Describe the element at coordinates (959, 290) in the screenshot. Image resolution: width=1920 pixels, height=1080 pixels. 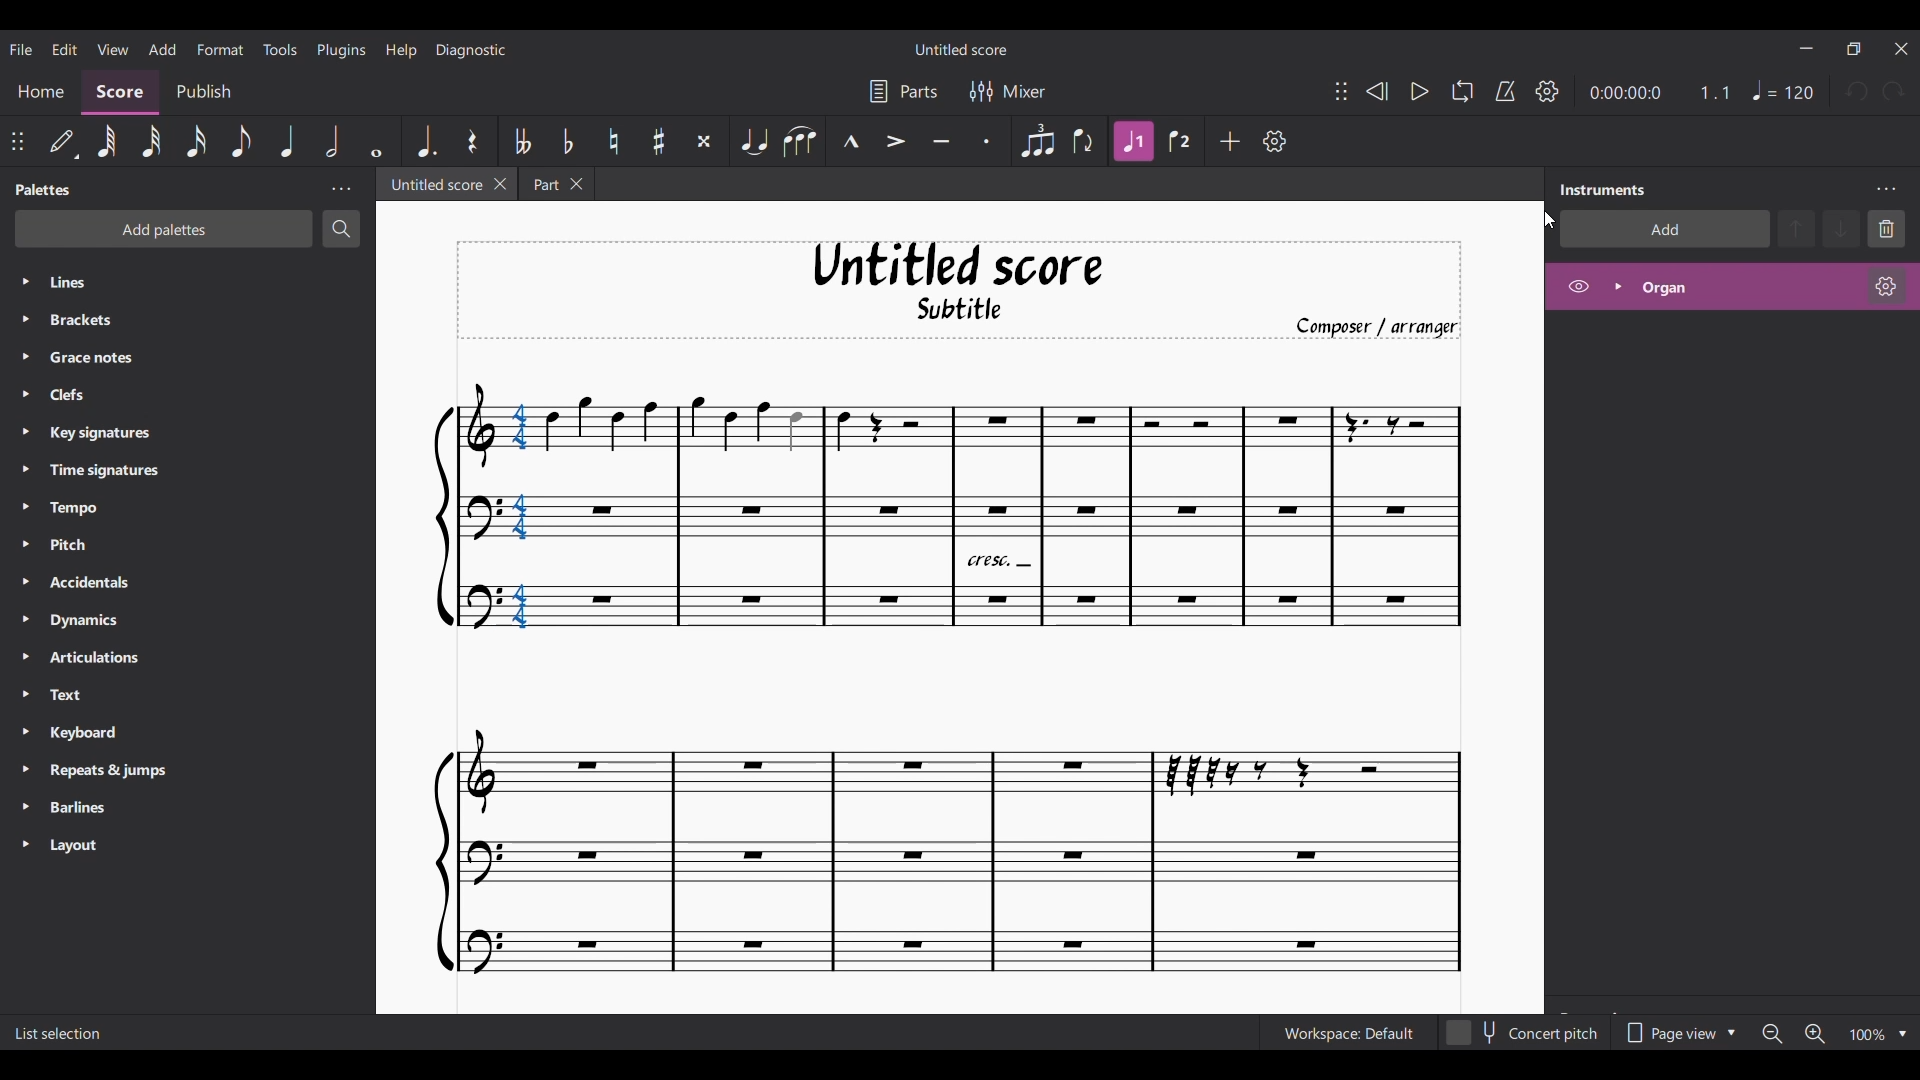
I see `Title, sub-title, and composer name of current score` at that location.